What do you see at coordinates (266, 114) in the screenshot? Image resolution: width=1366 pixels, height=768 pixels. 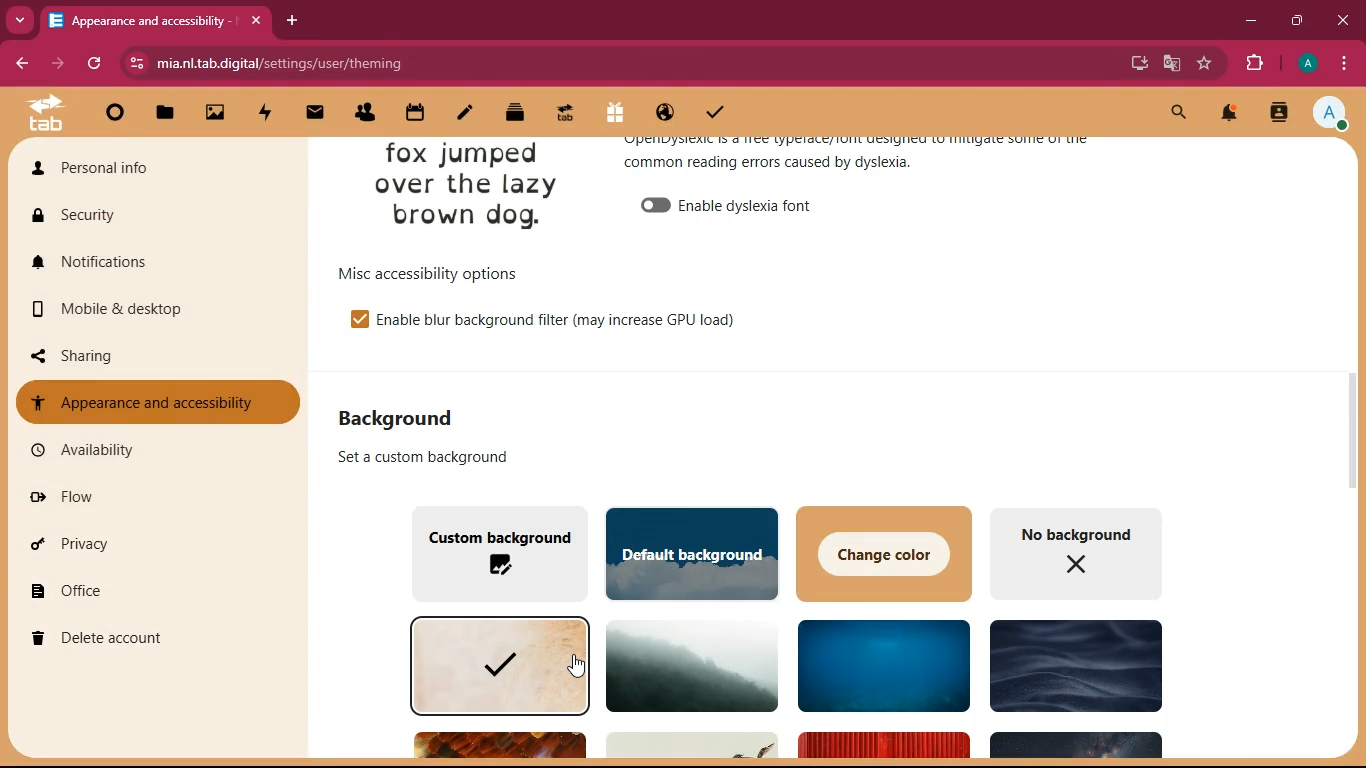 I see `activity` at bounding box center [266, 114].